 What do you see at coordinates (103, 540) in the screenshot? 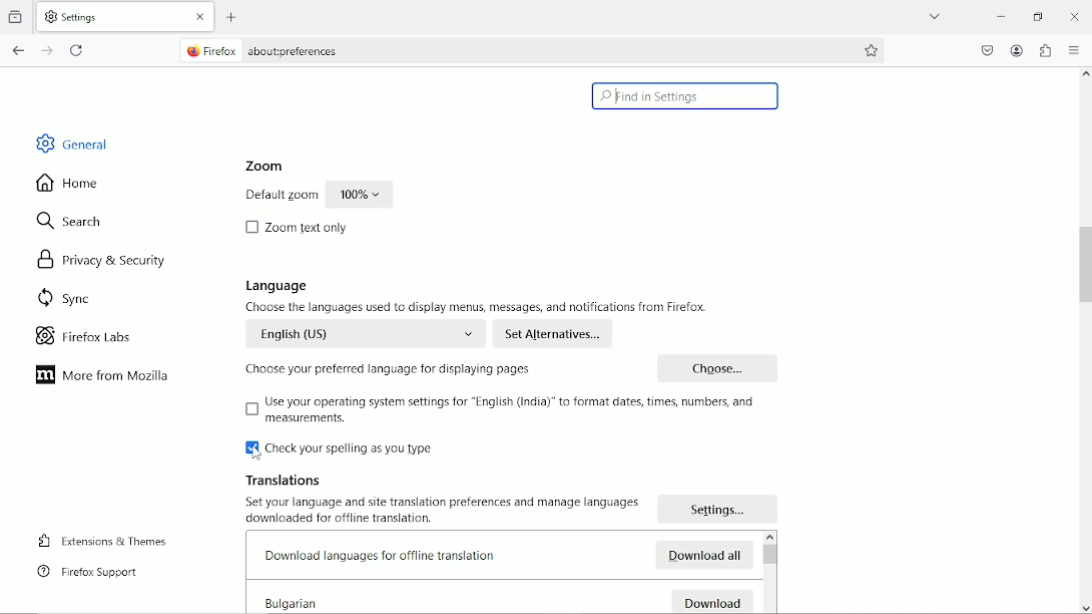
I see `Extensions & Themes` at bounding box center [103, 540].